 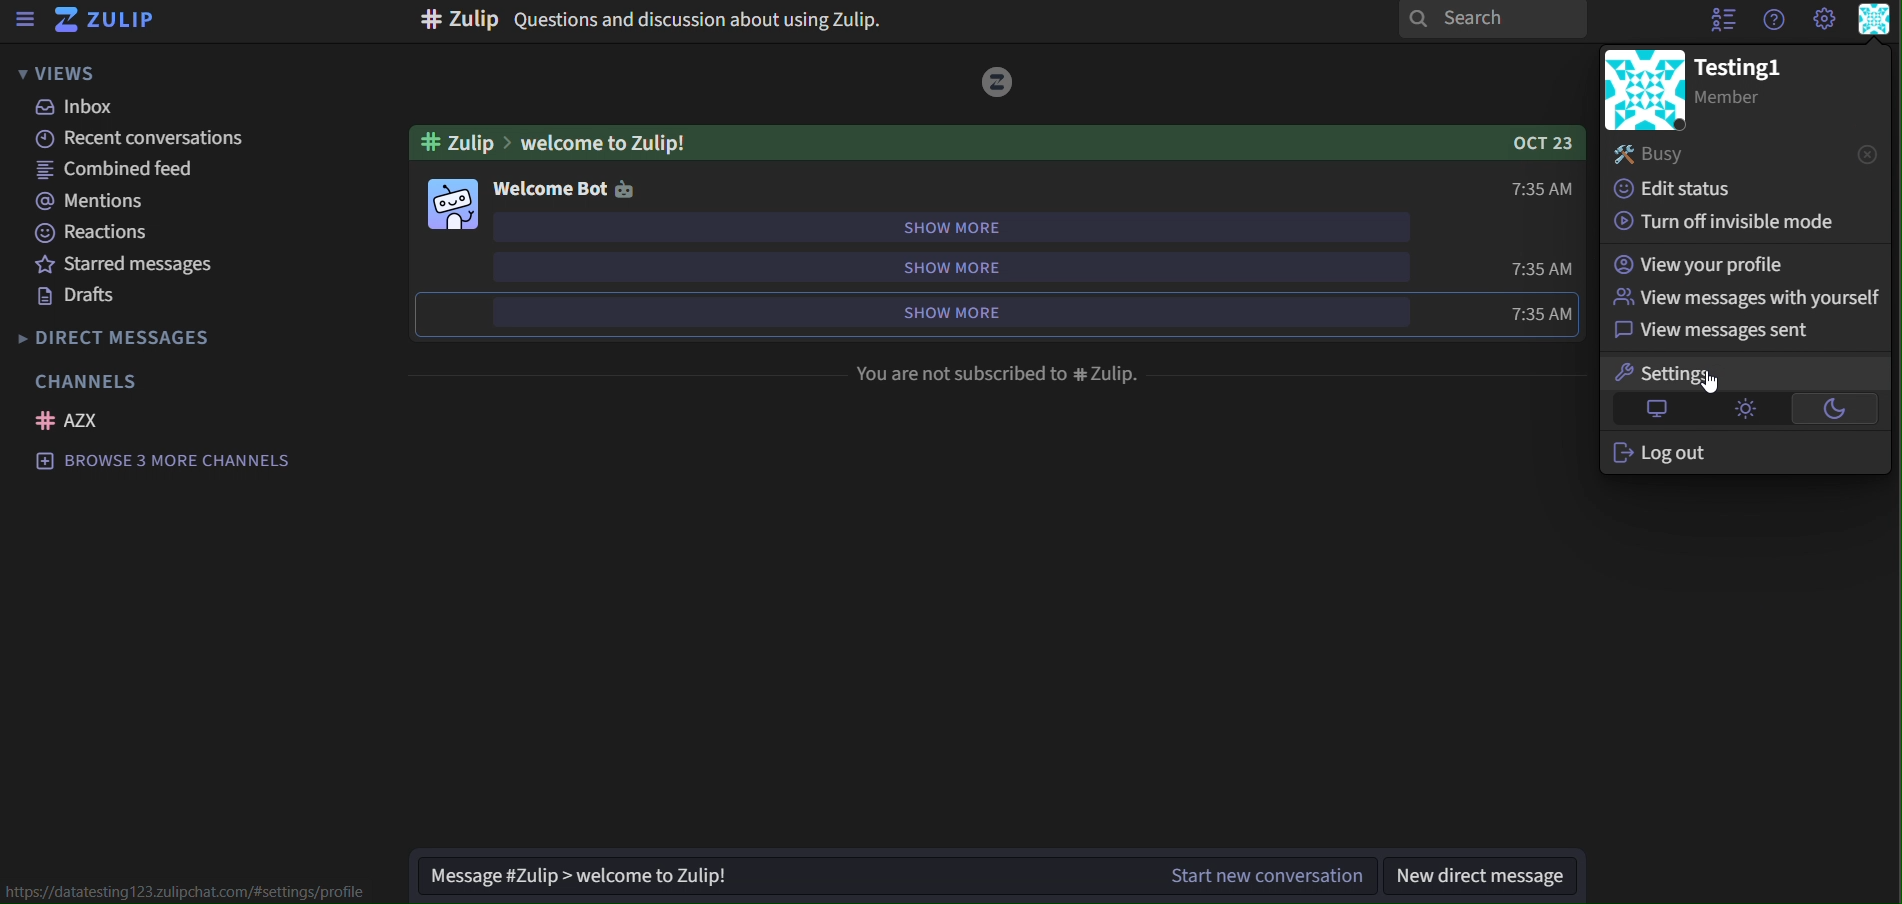 I want to click on log out, so click(x=1673, y=450).